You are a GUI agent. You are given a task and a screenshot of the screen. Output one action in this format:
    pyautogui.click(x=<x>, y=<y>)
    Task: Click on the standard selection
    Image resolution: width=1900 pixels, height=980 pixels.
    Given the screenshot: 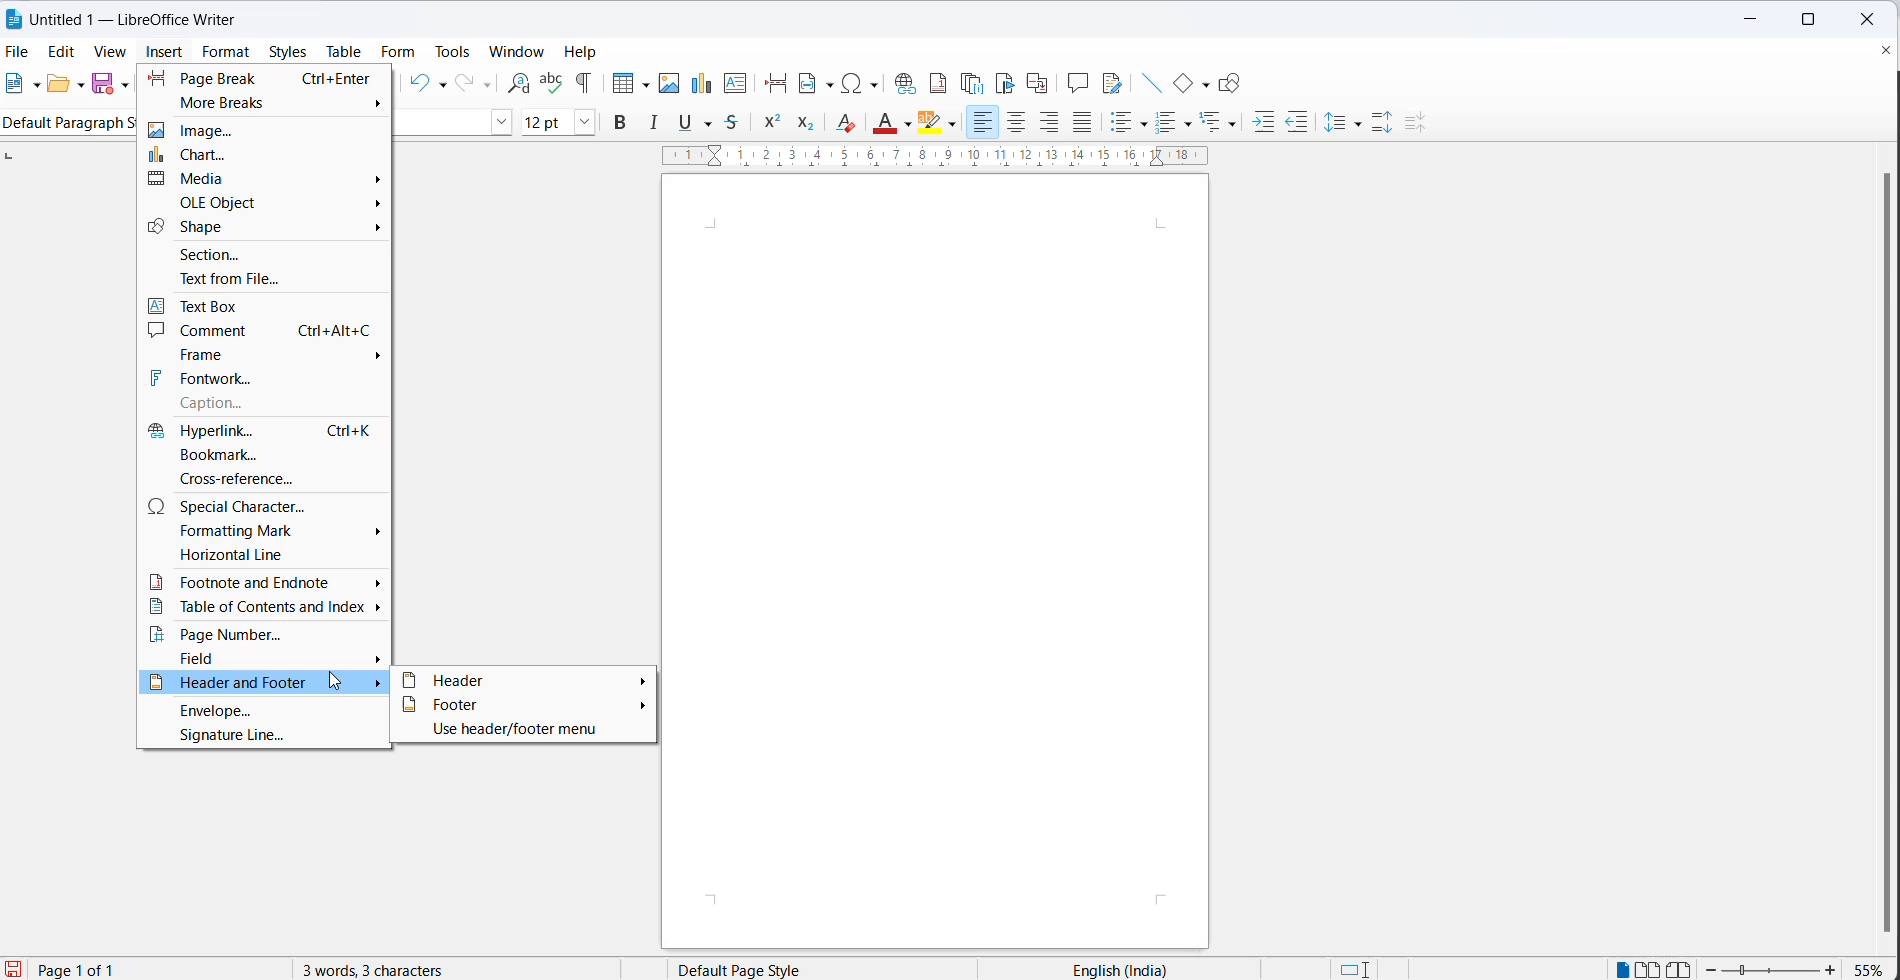 What is the action you would take?
    pyautogui.click(x=1359, y=969)
    